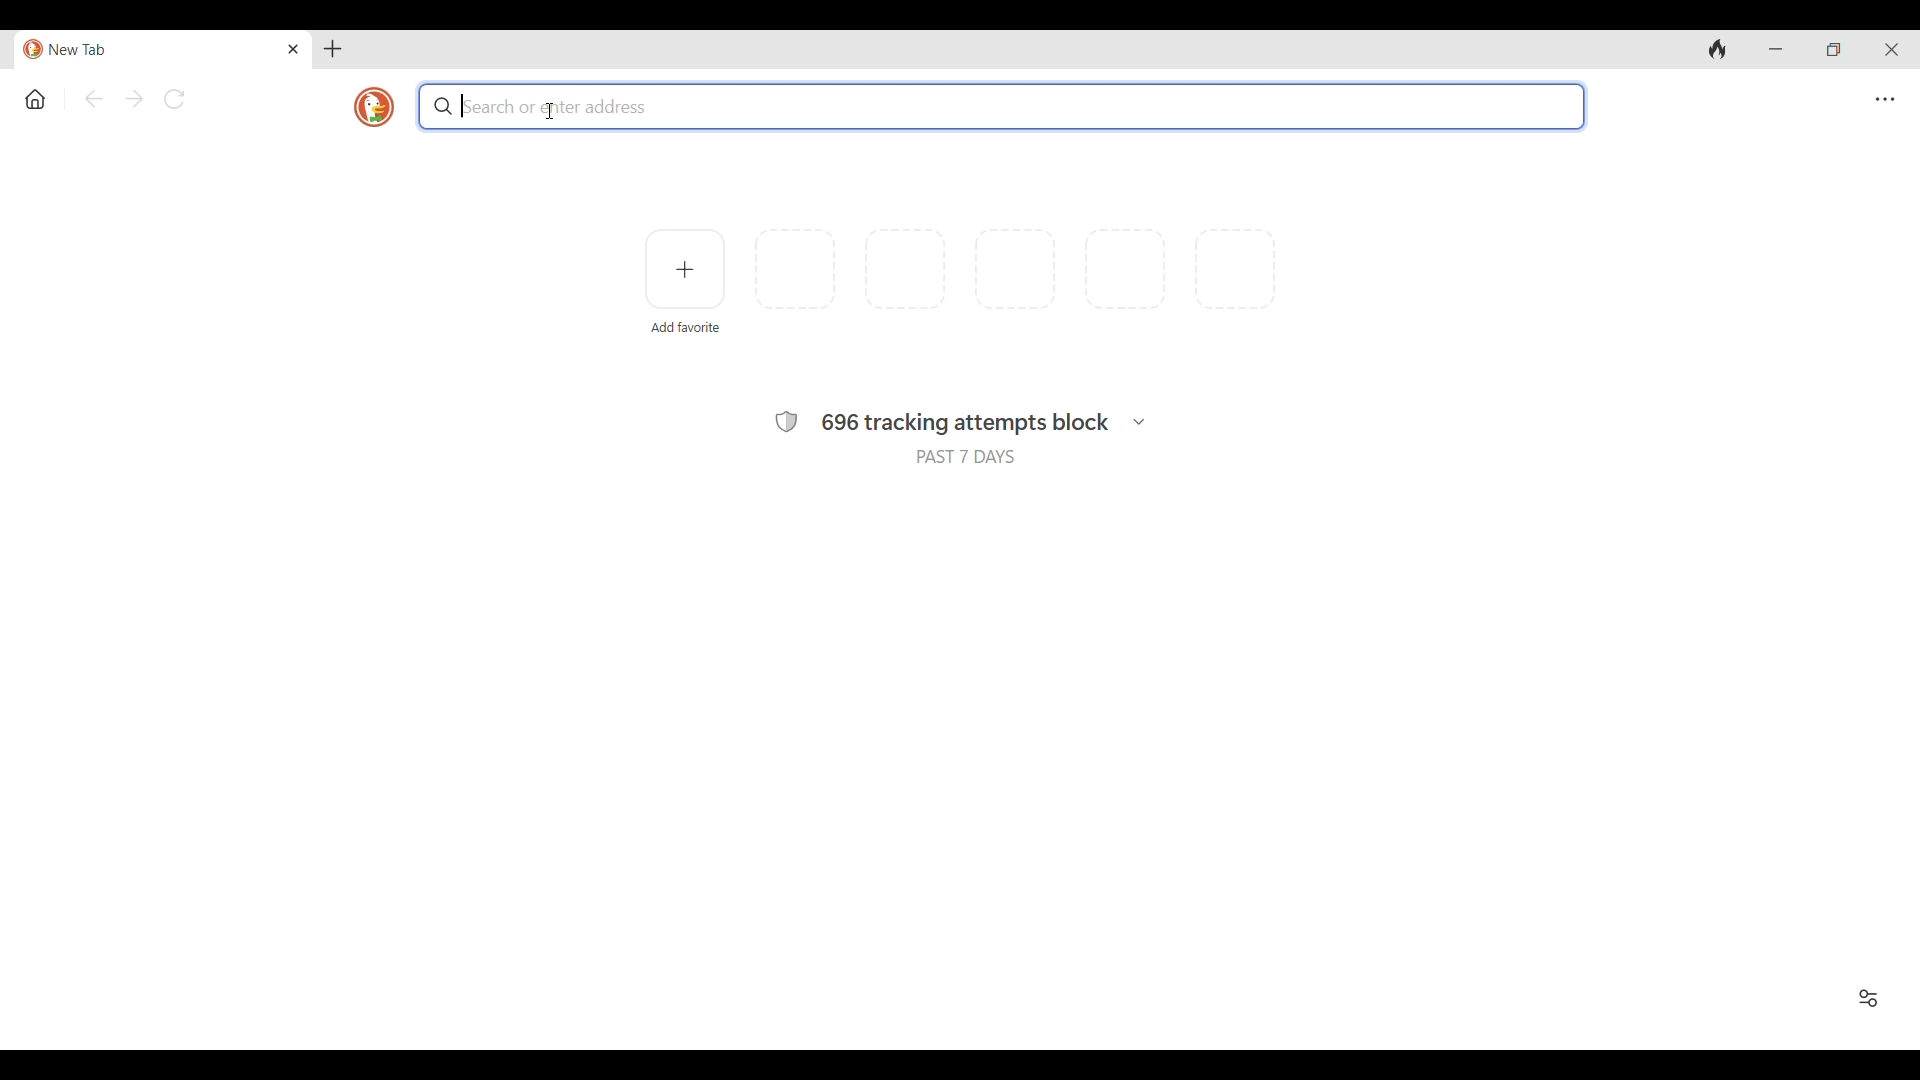 The height and width of the screenshot is (1080, 1920). What do you see at coordinates (293, 49) in the screenshot?
I see `Close current open tab` at bounding box center [293, 49].